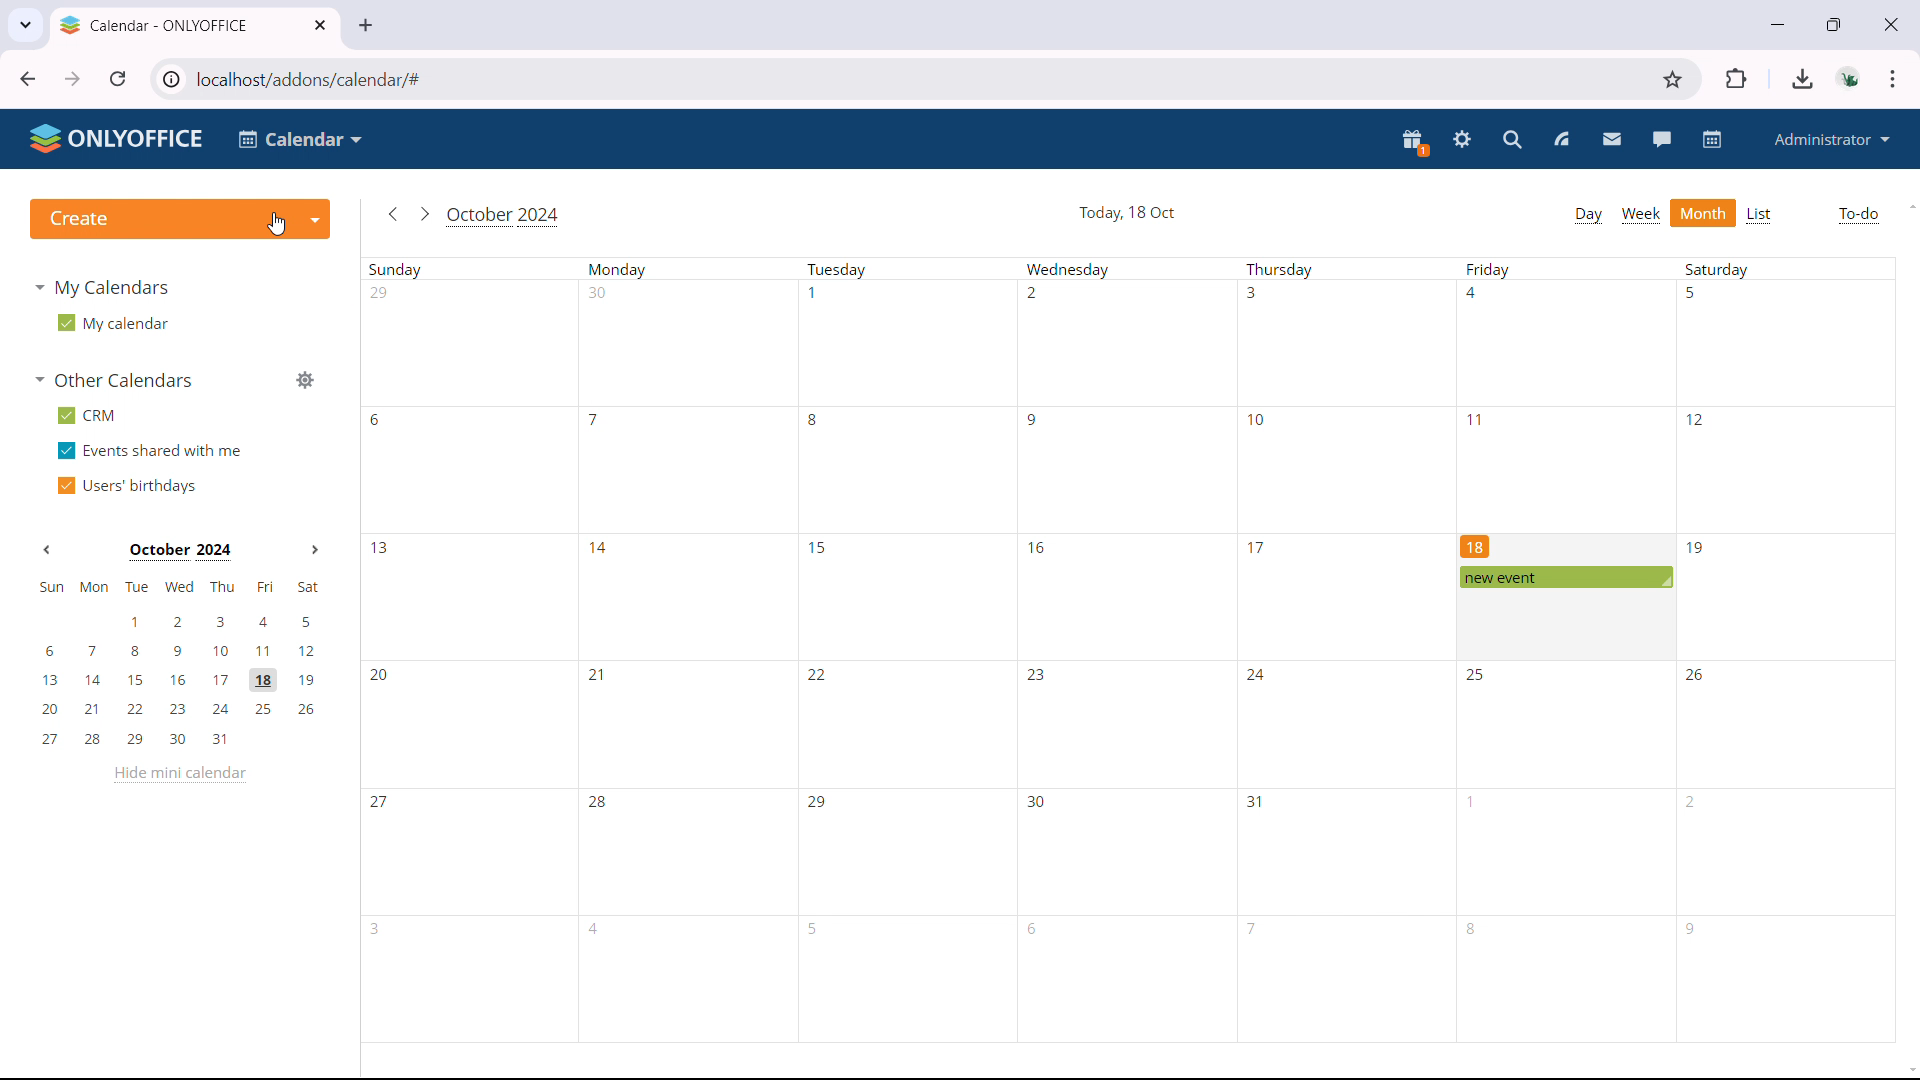 The image size is (1920, 1080). Describe the element at coordinates (1908, 1072) in the screenshot. I see `scroll down` at that location.